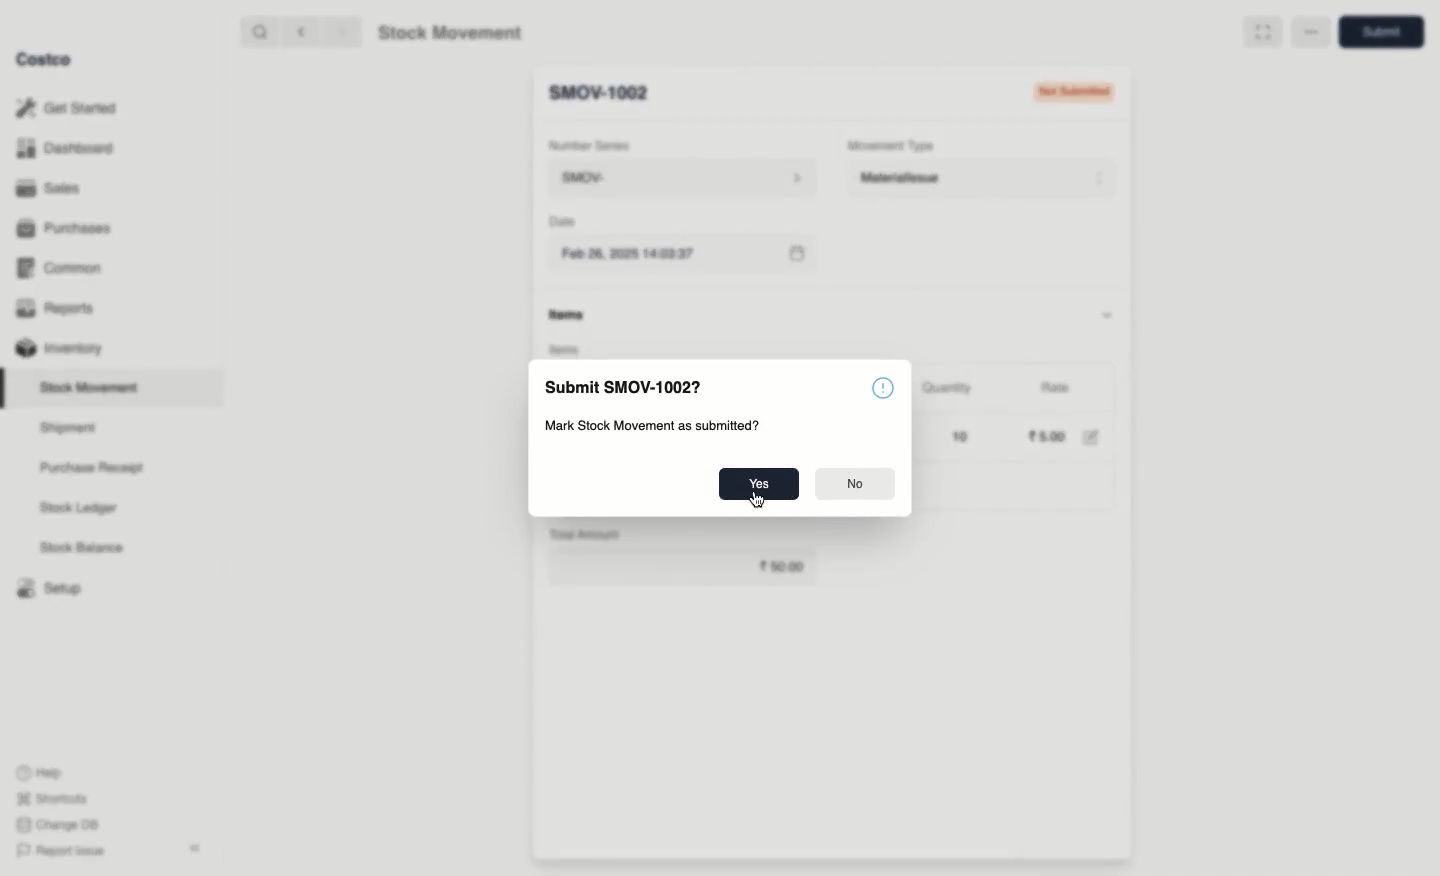 The image size is (1440, 876). What do you see at coordinates (682, 177) in the screenshot?
I see `SMOV-` at bounding box center [682, 177].